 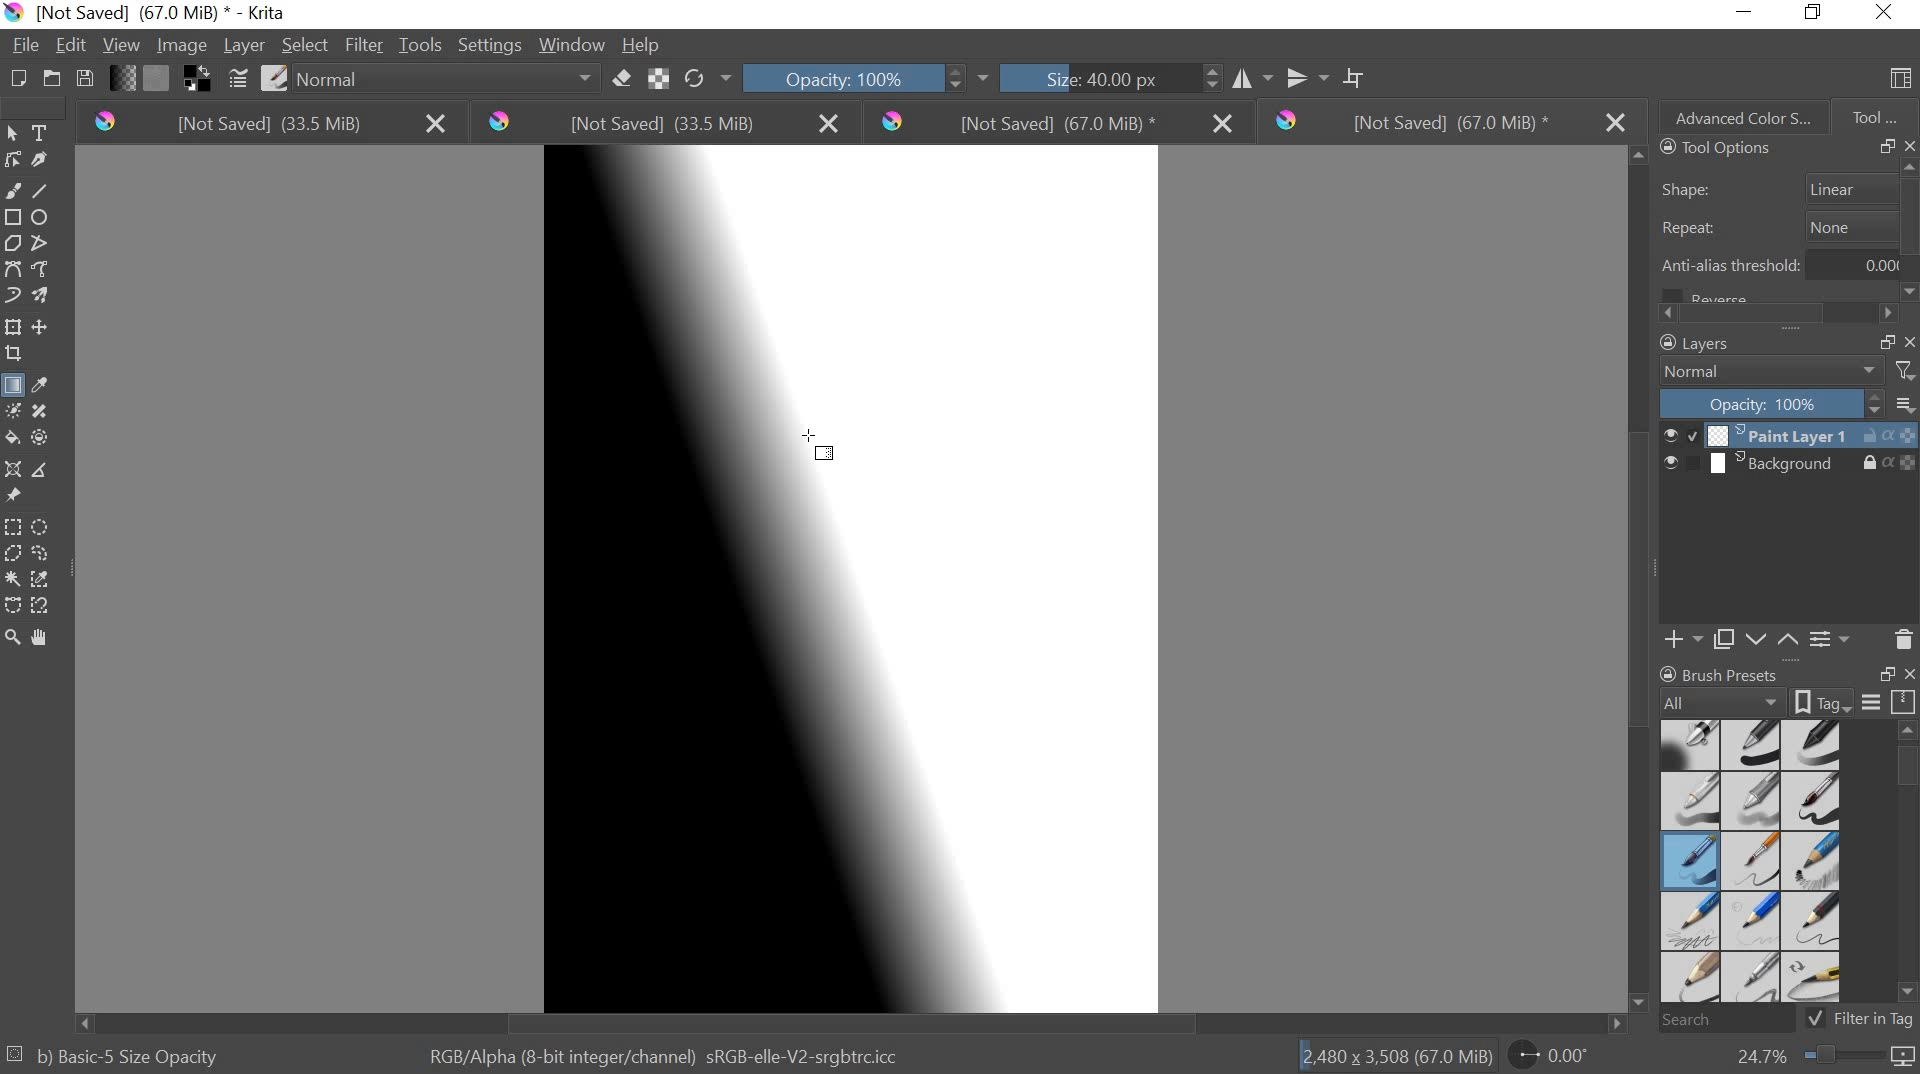 I want to click on crop layer, so click(x=16, y=356).